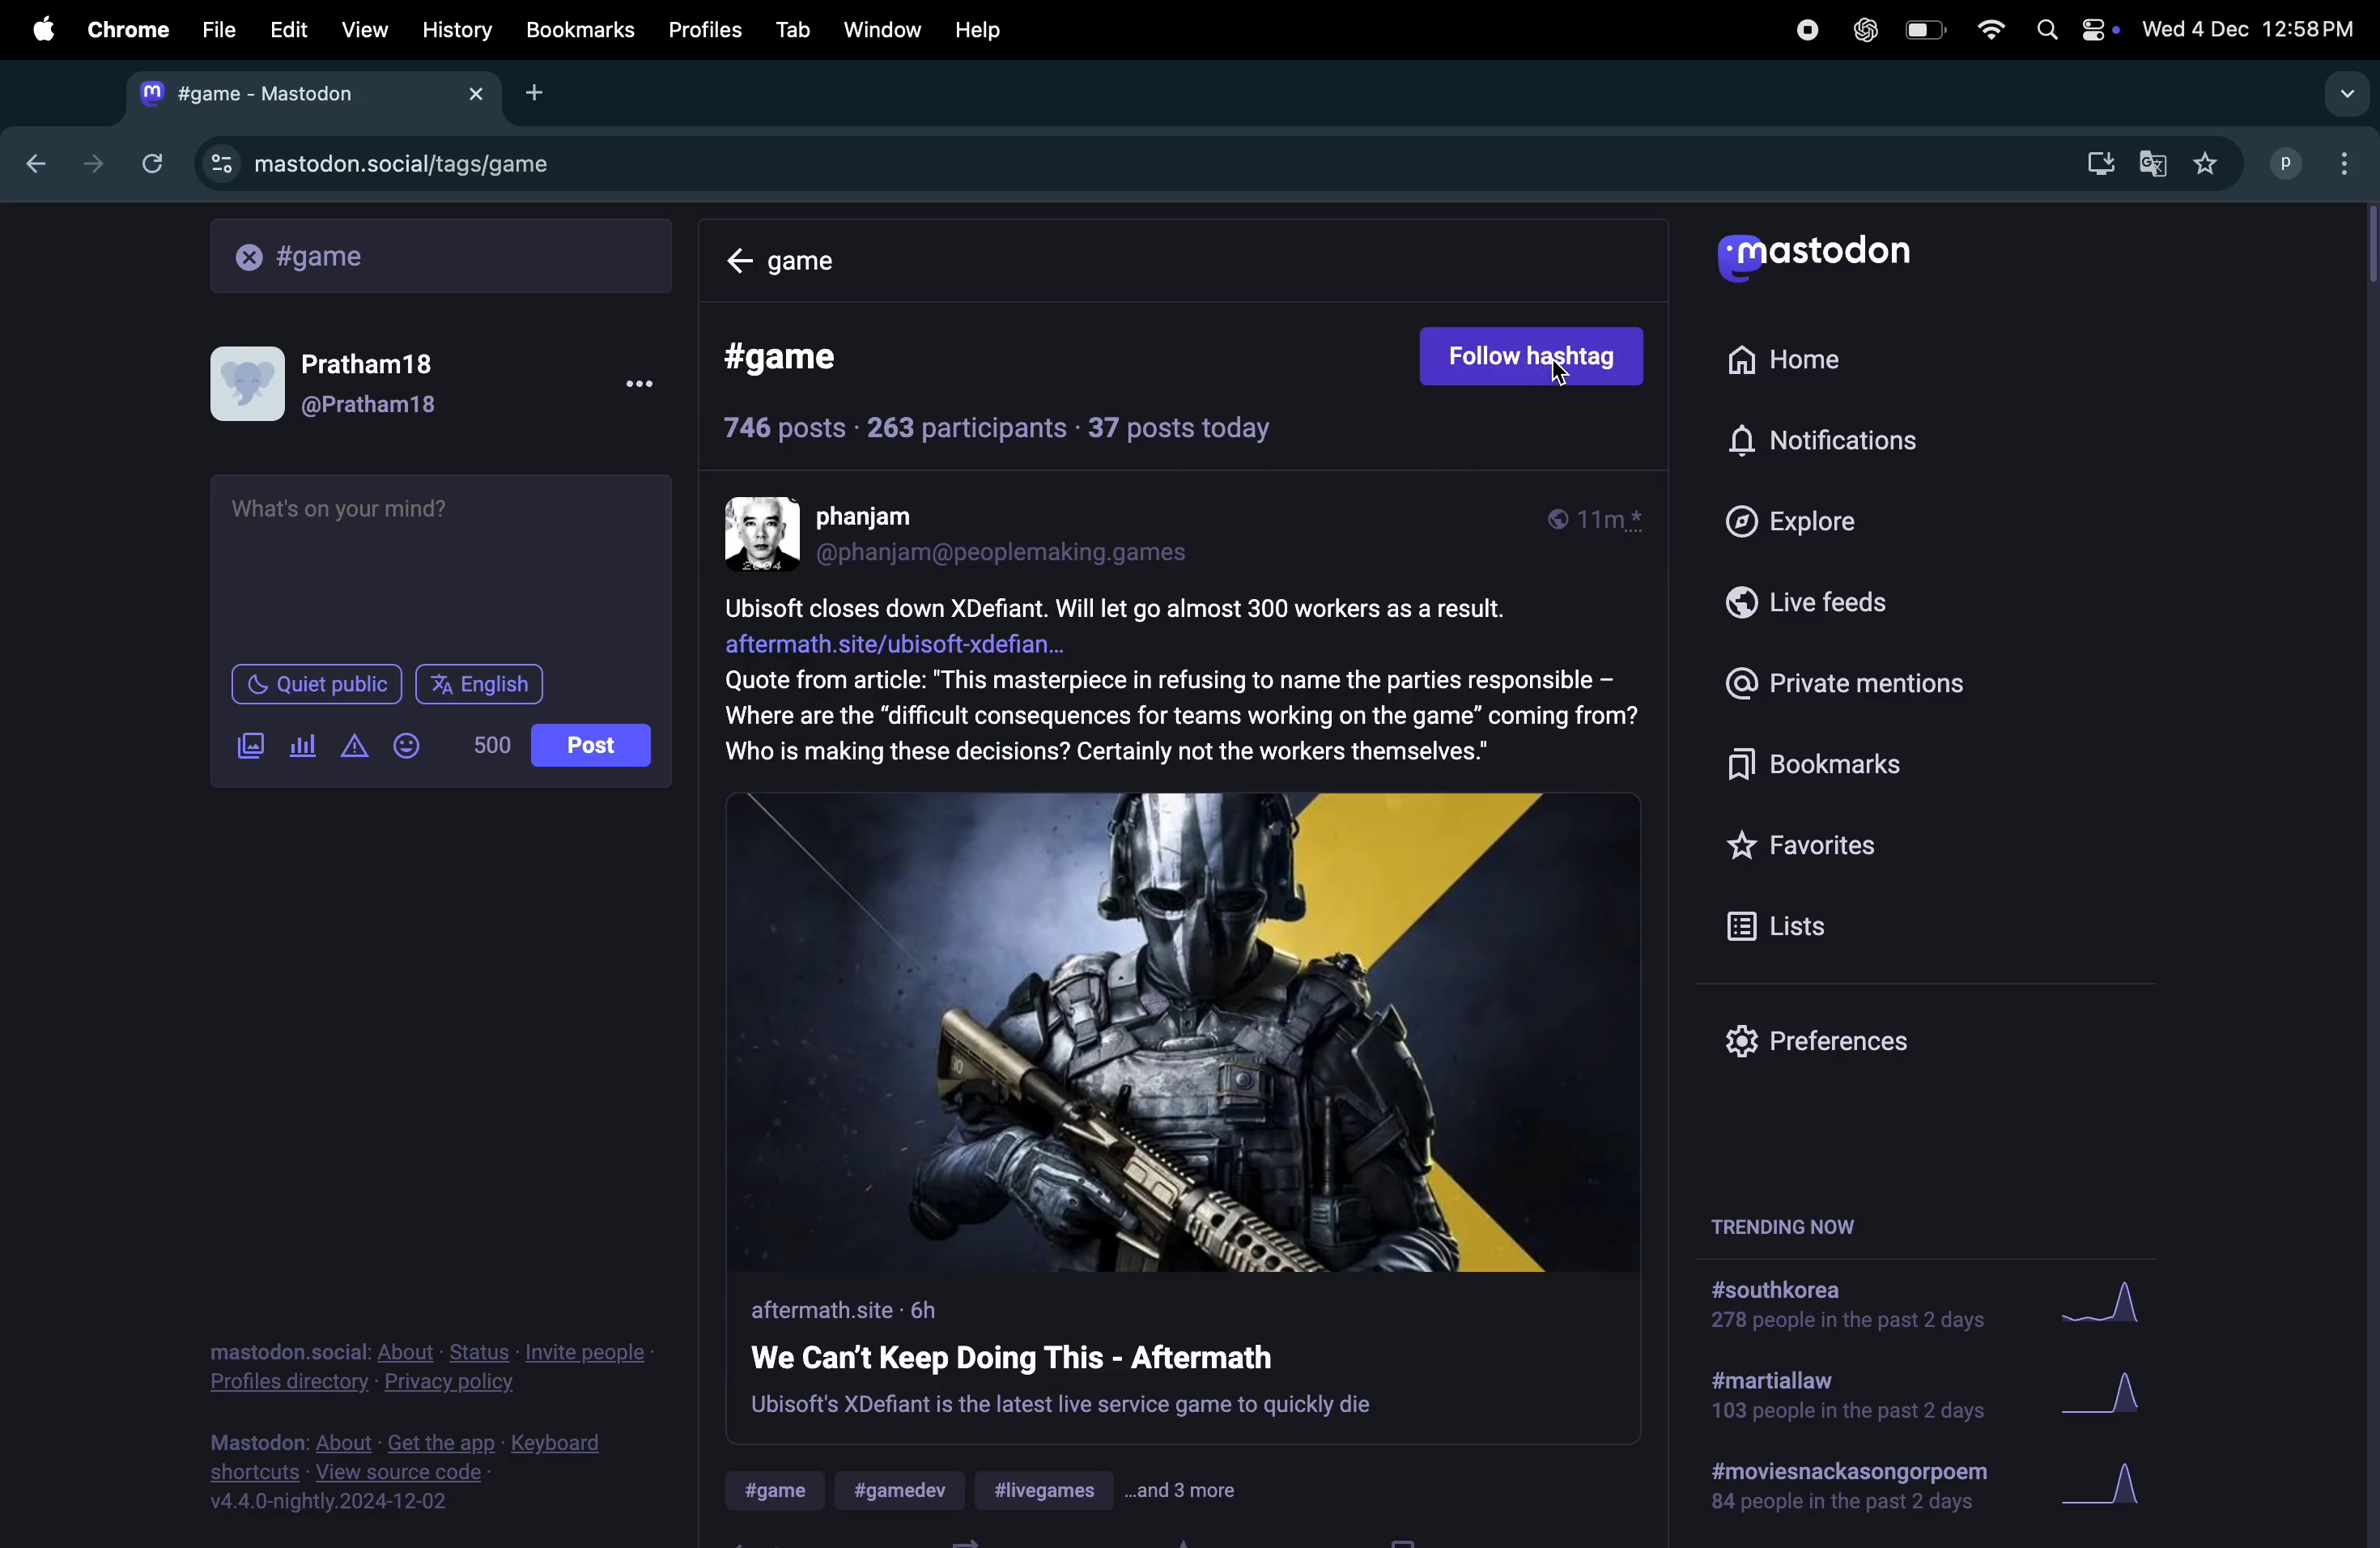 This screenshot has width=2380, height=1548. What do you see at coordinates (591, 743) in the screenshot?
I see `post` at bounding box center [591, 743].